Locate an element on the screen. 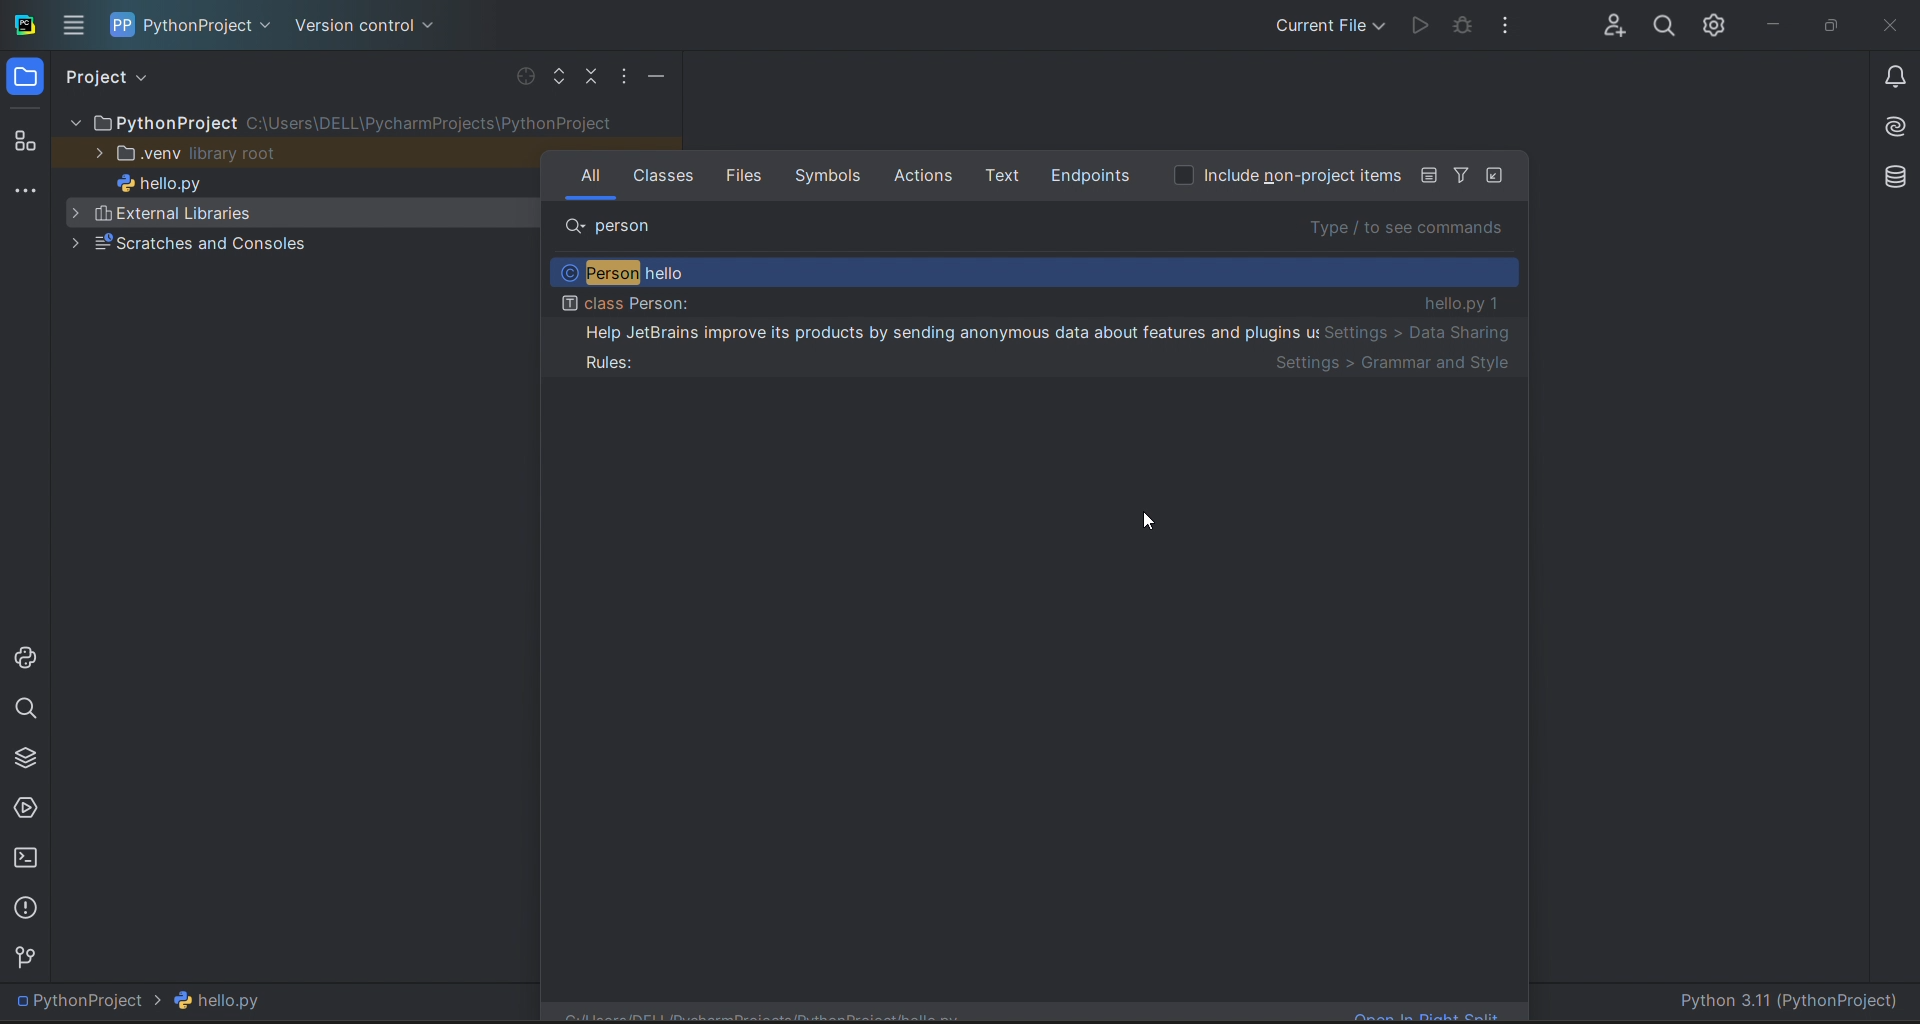 This screenshot has width=1920, height=1024. minimize is located at coordinates (1770, 23).